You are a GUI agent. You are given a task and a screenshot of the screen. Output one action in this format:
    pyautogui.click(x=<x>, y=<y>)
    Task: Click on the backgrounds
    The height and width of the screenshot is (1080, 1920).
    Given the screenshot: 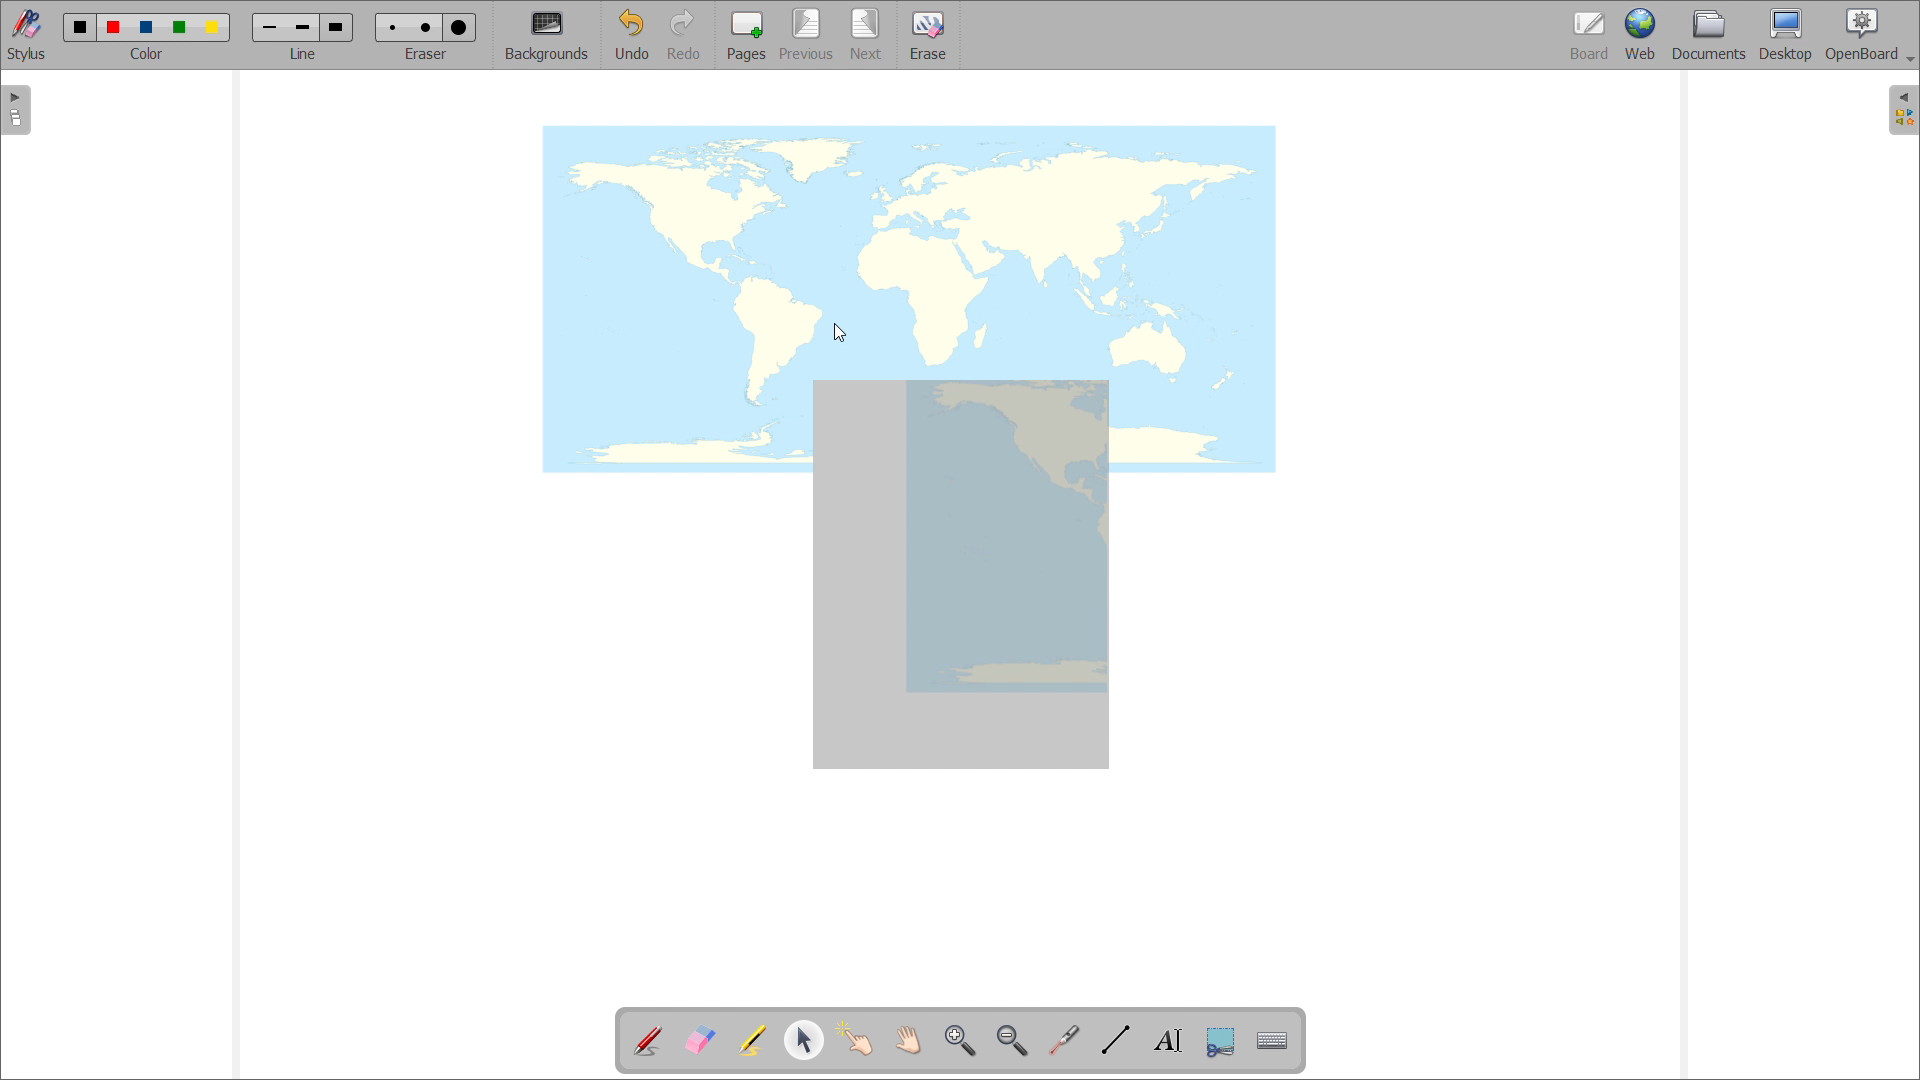 What is the action you would take?
    pyautogui.click(x=547, y=35)
    